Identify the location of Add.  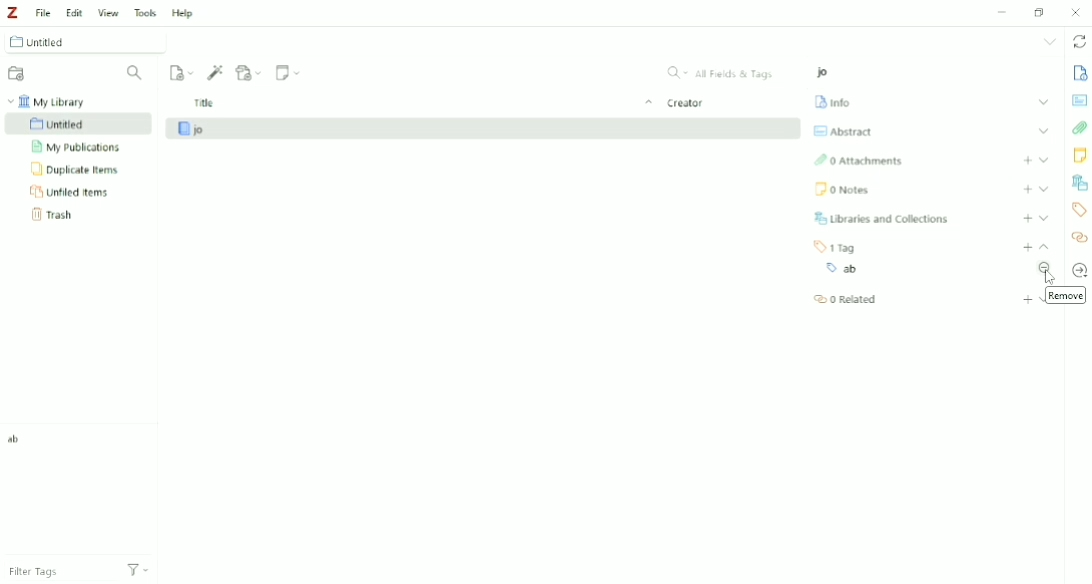
(1028, 247).